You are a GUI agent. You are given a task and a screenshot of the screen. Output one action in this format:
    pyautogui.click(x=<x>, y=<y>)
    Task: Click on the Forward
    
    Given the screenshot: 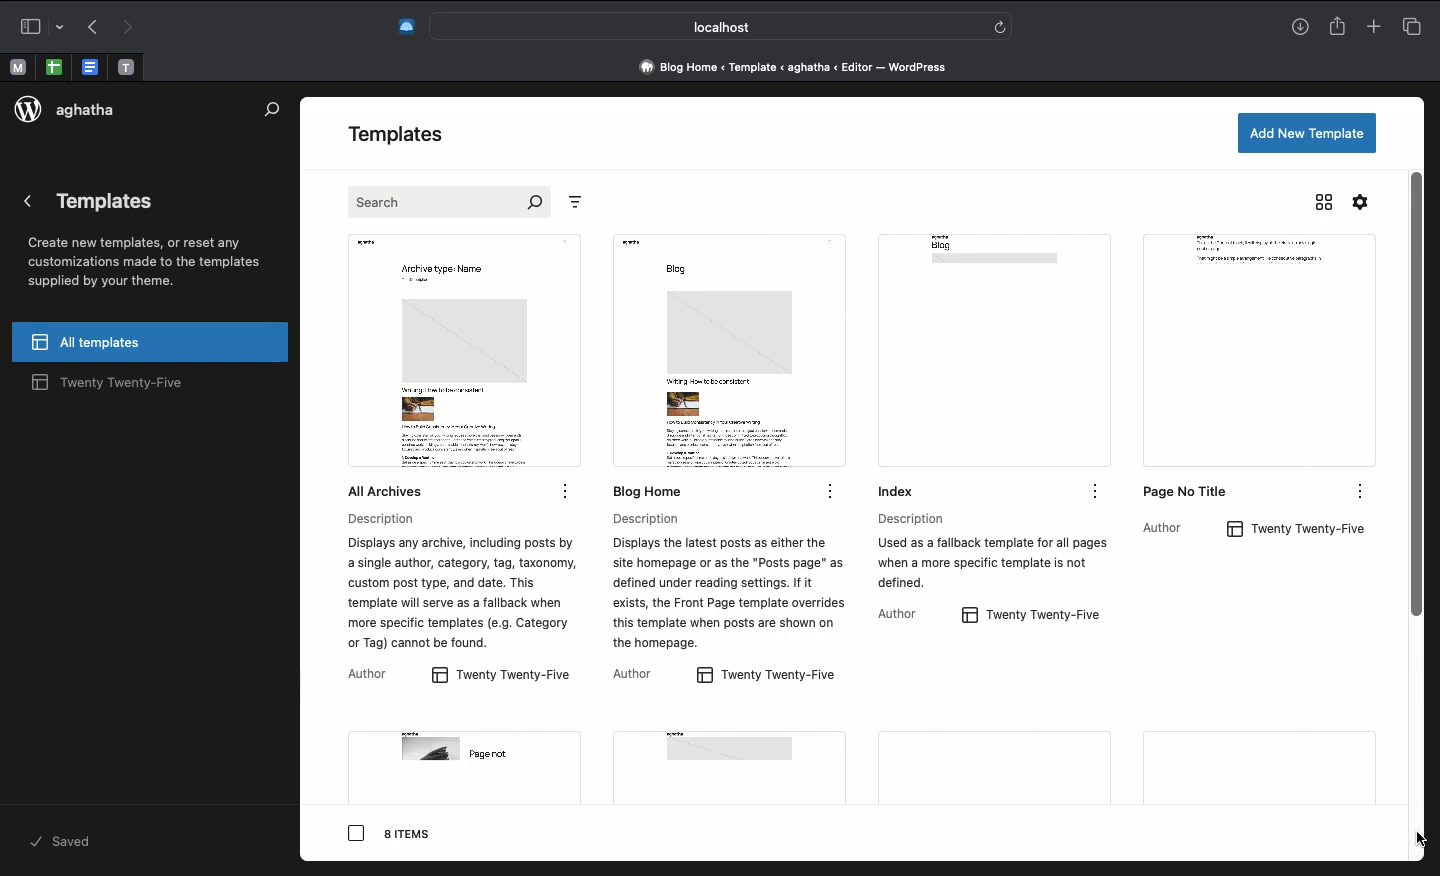 What is the action you would take?
    pyautogui.click(x=129, y=28)
    